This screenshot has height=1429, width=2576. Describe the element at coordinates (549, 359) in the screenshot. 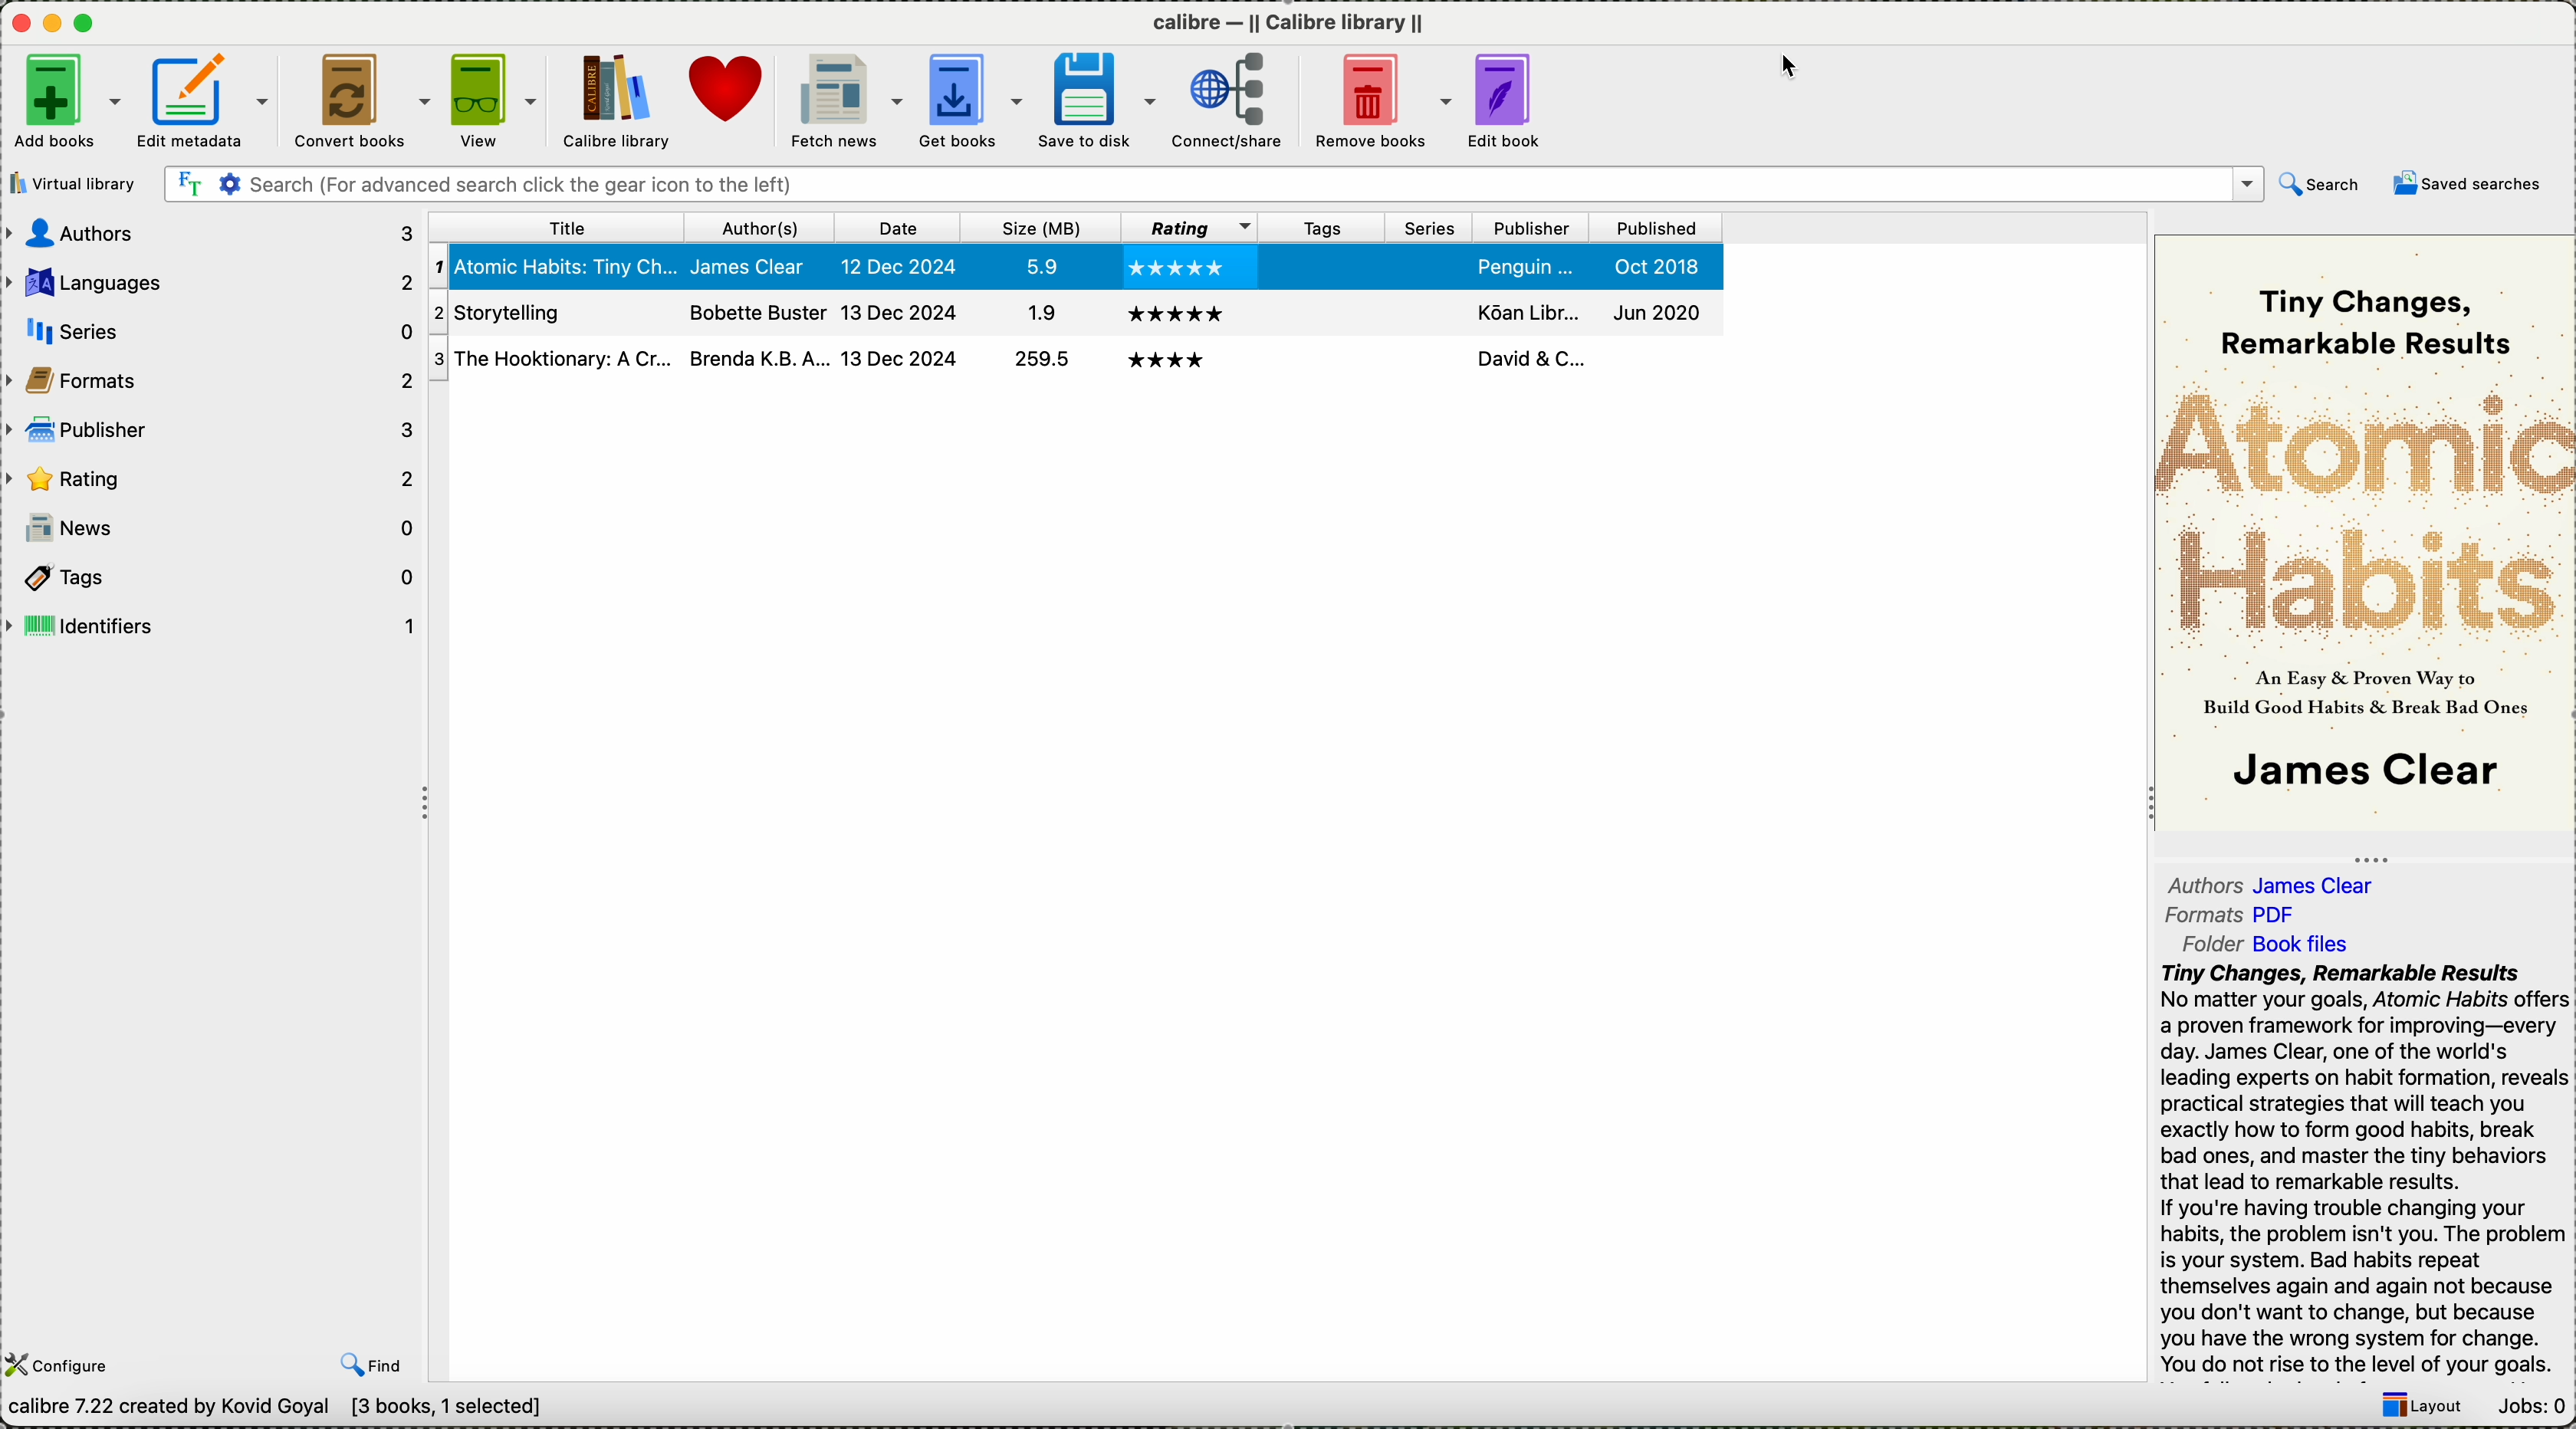

I see `Storytelling` at that location.